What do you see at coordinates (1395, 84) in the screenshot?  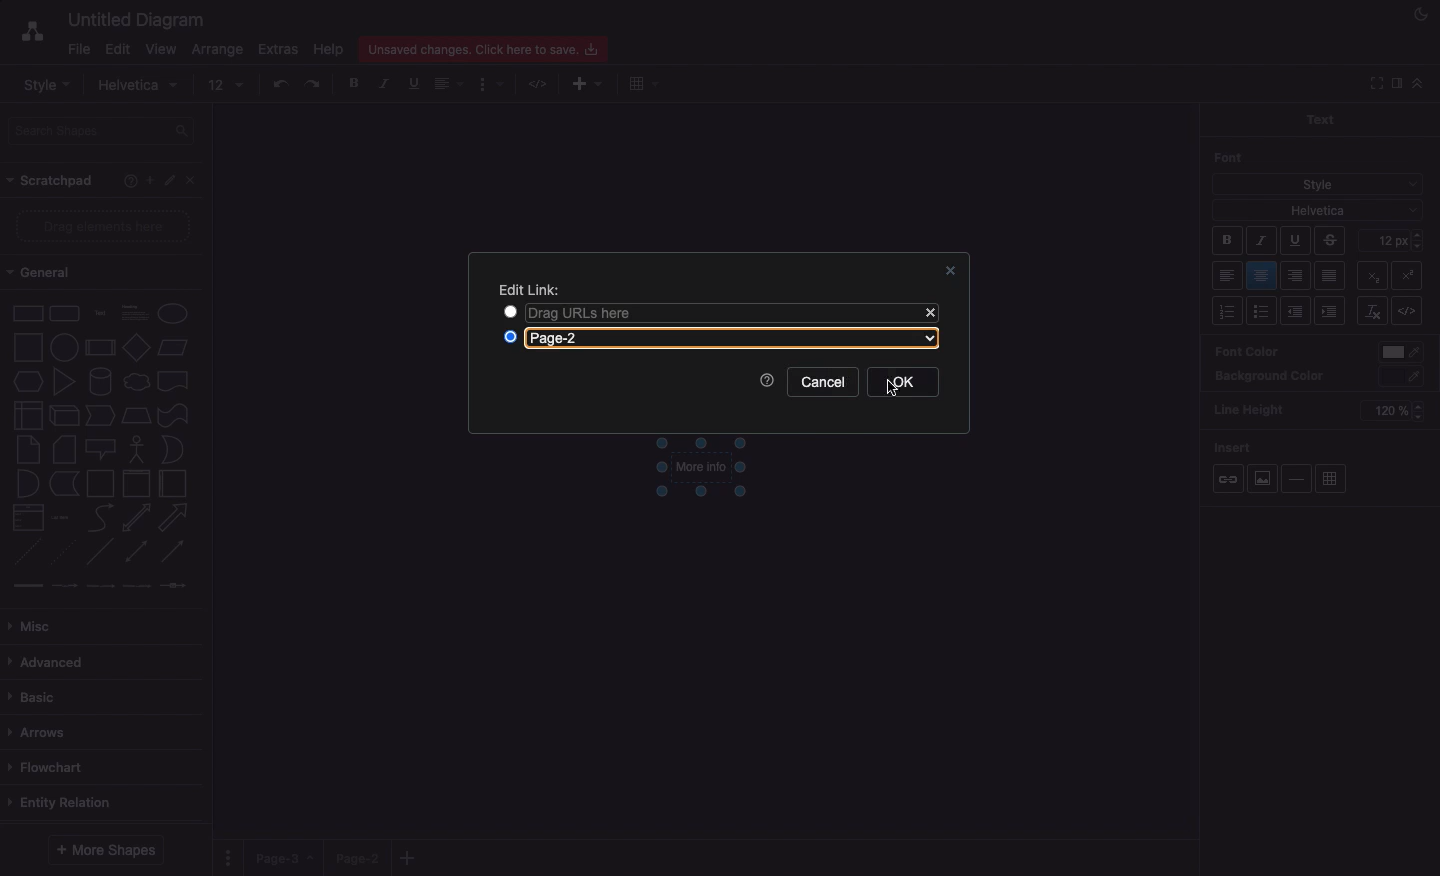 I see `Sidebar` at bounding box center [1395, 84].